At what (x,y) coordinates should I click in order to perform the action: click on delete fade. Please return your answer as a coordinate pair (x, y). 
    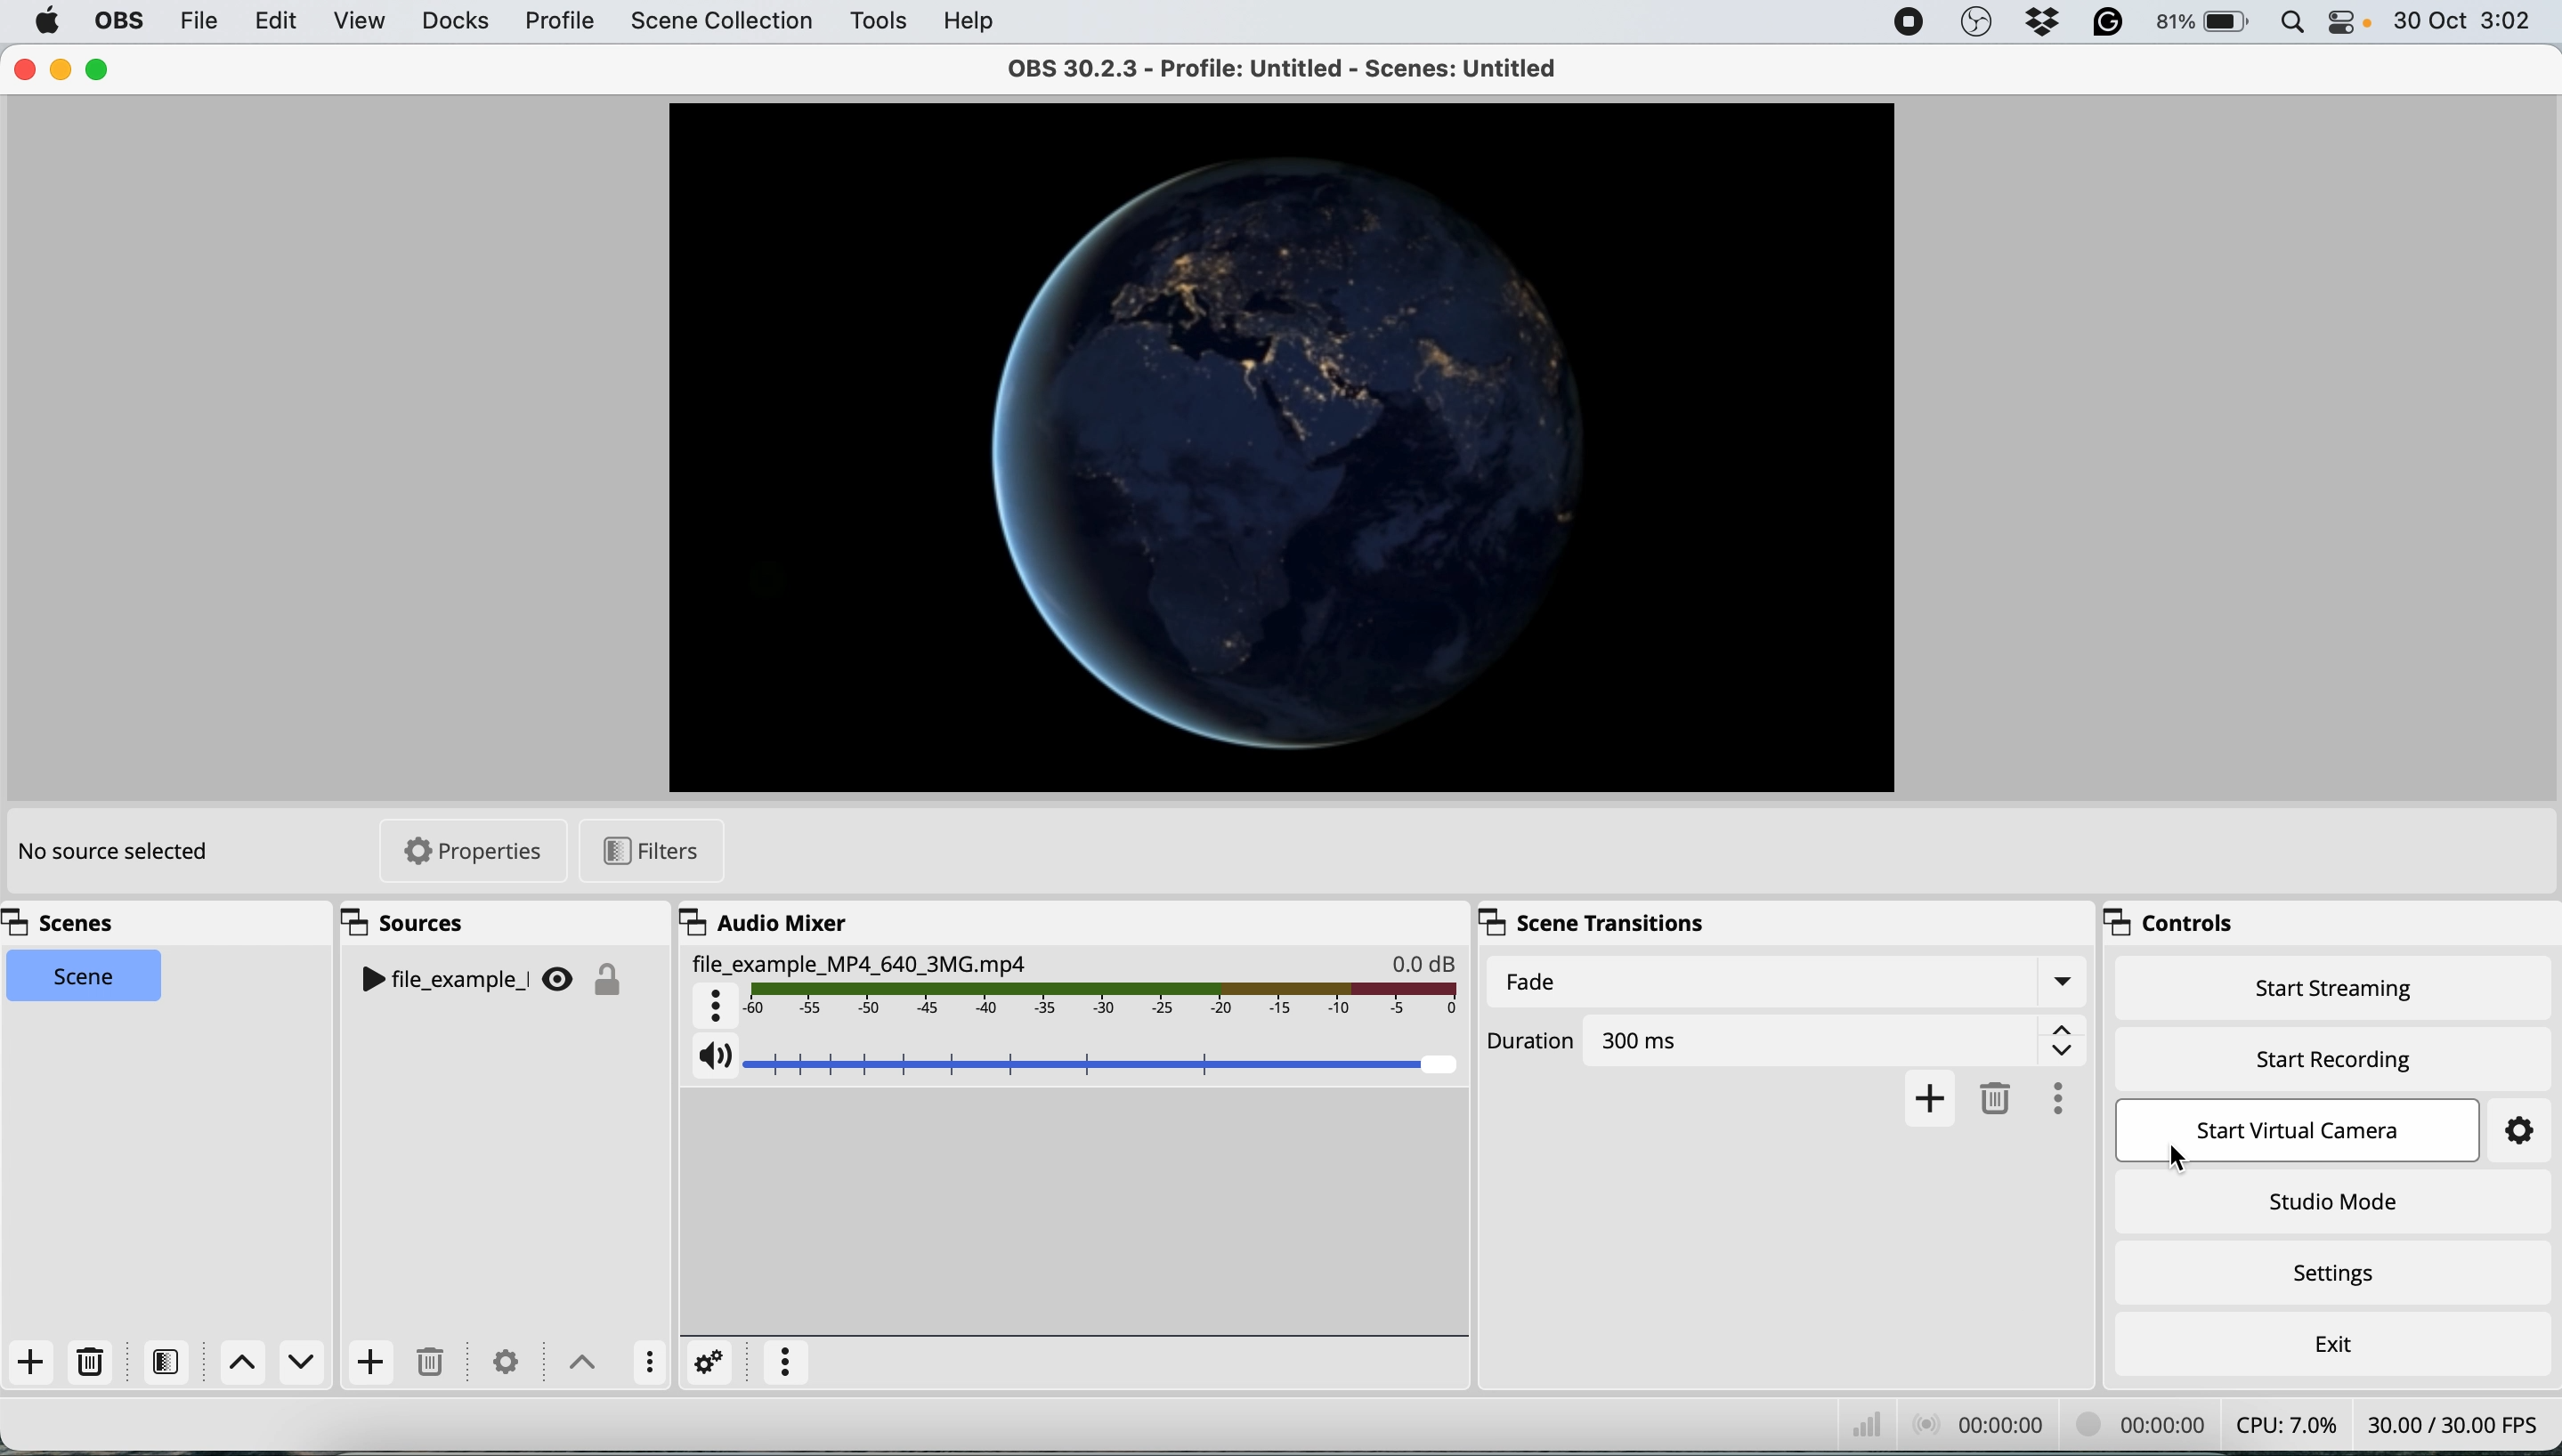
    Looking at the image, I should click on (1994, 1097).